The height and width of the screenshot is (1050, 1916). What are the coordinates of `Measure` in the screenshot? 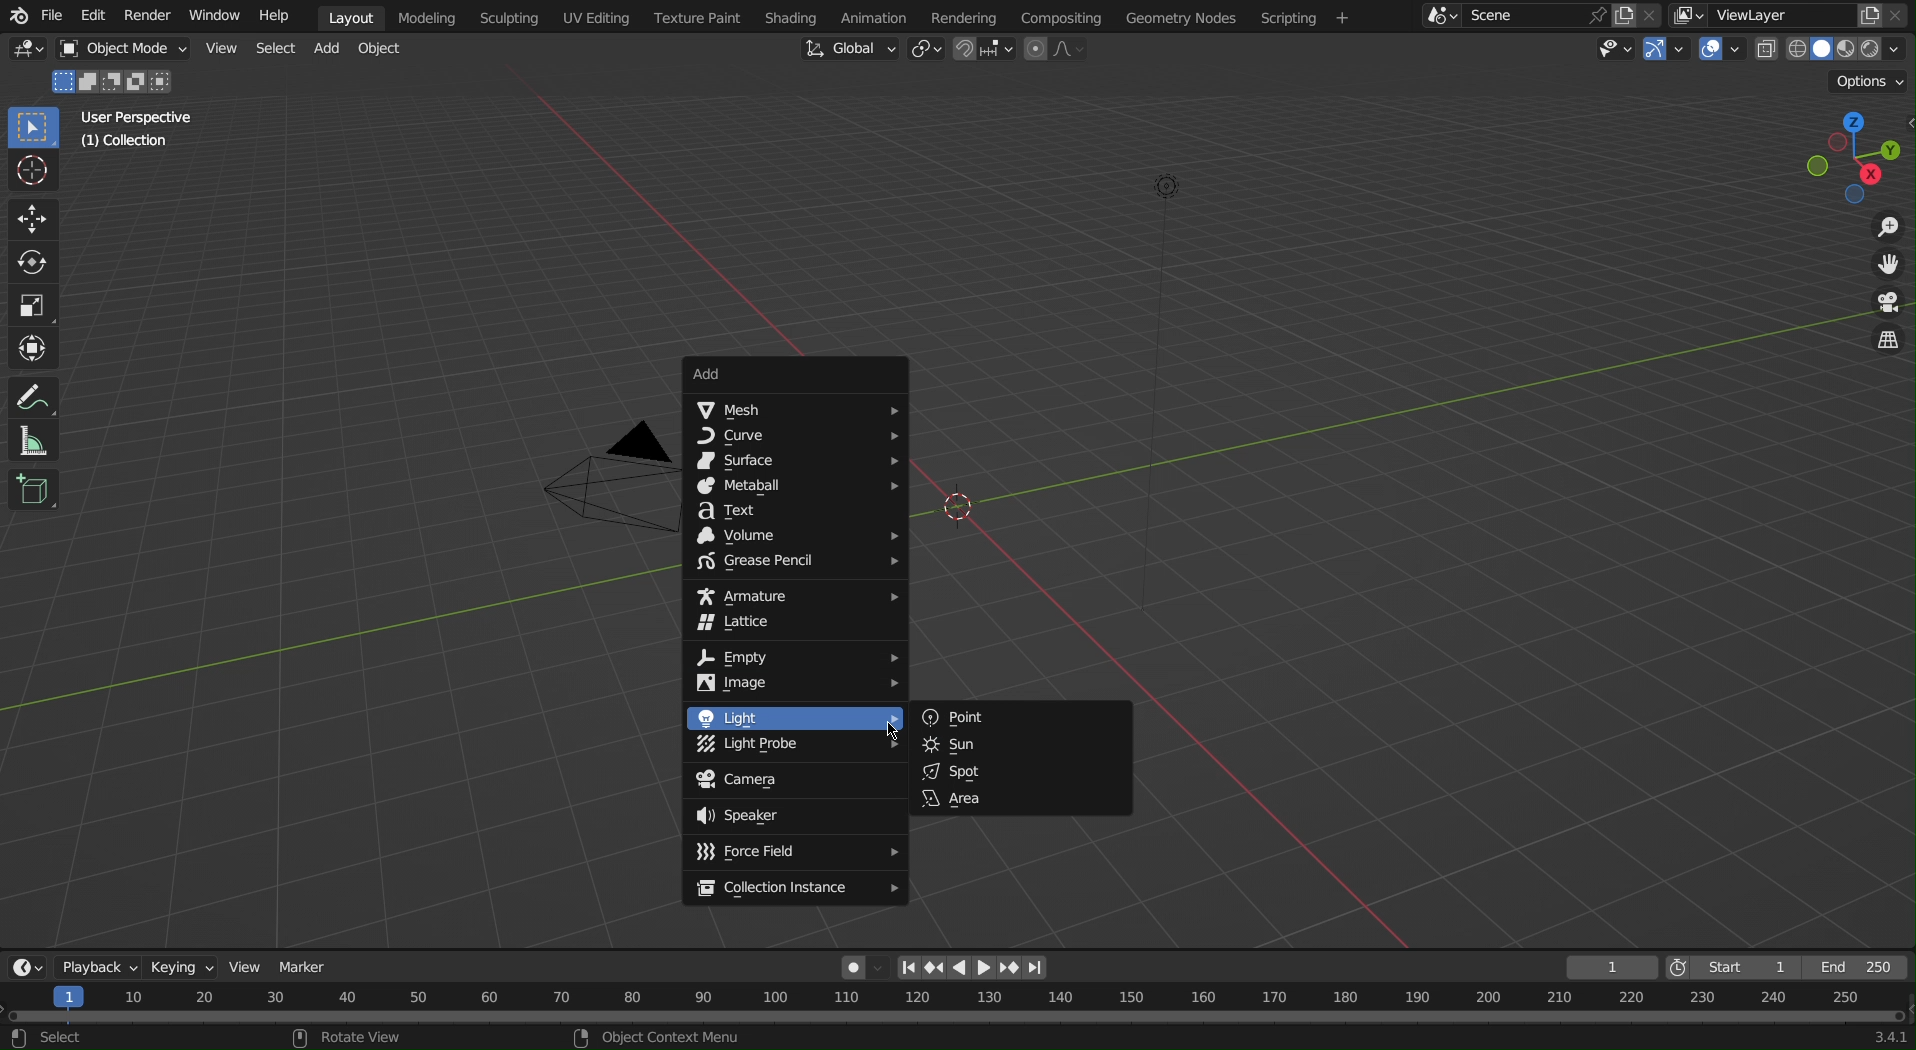 It's located at (37, 440).